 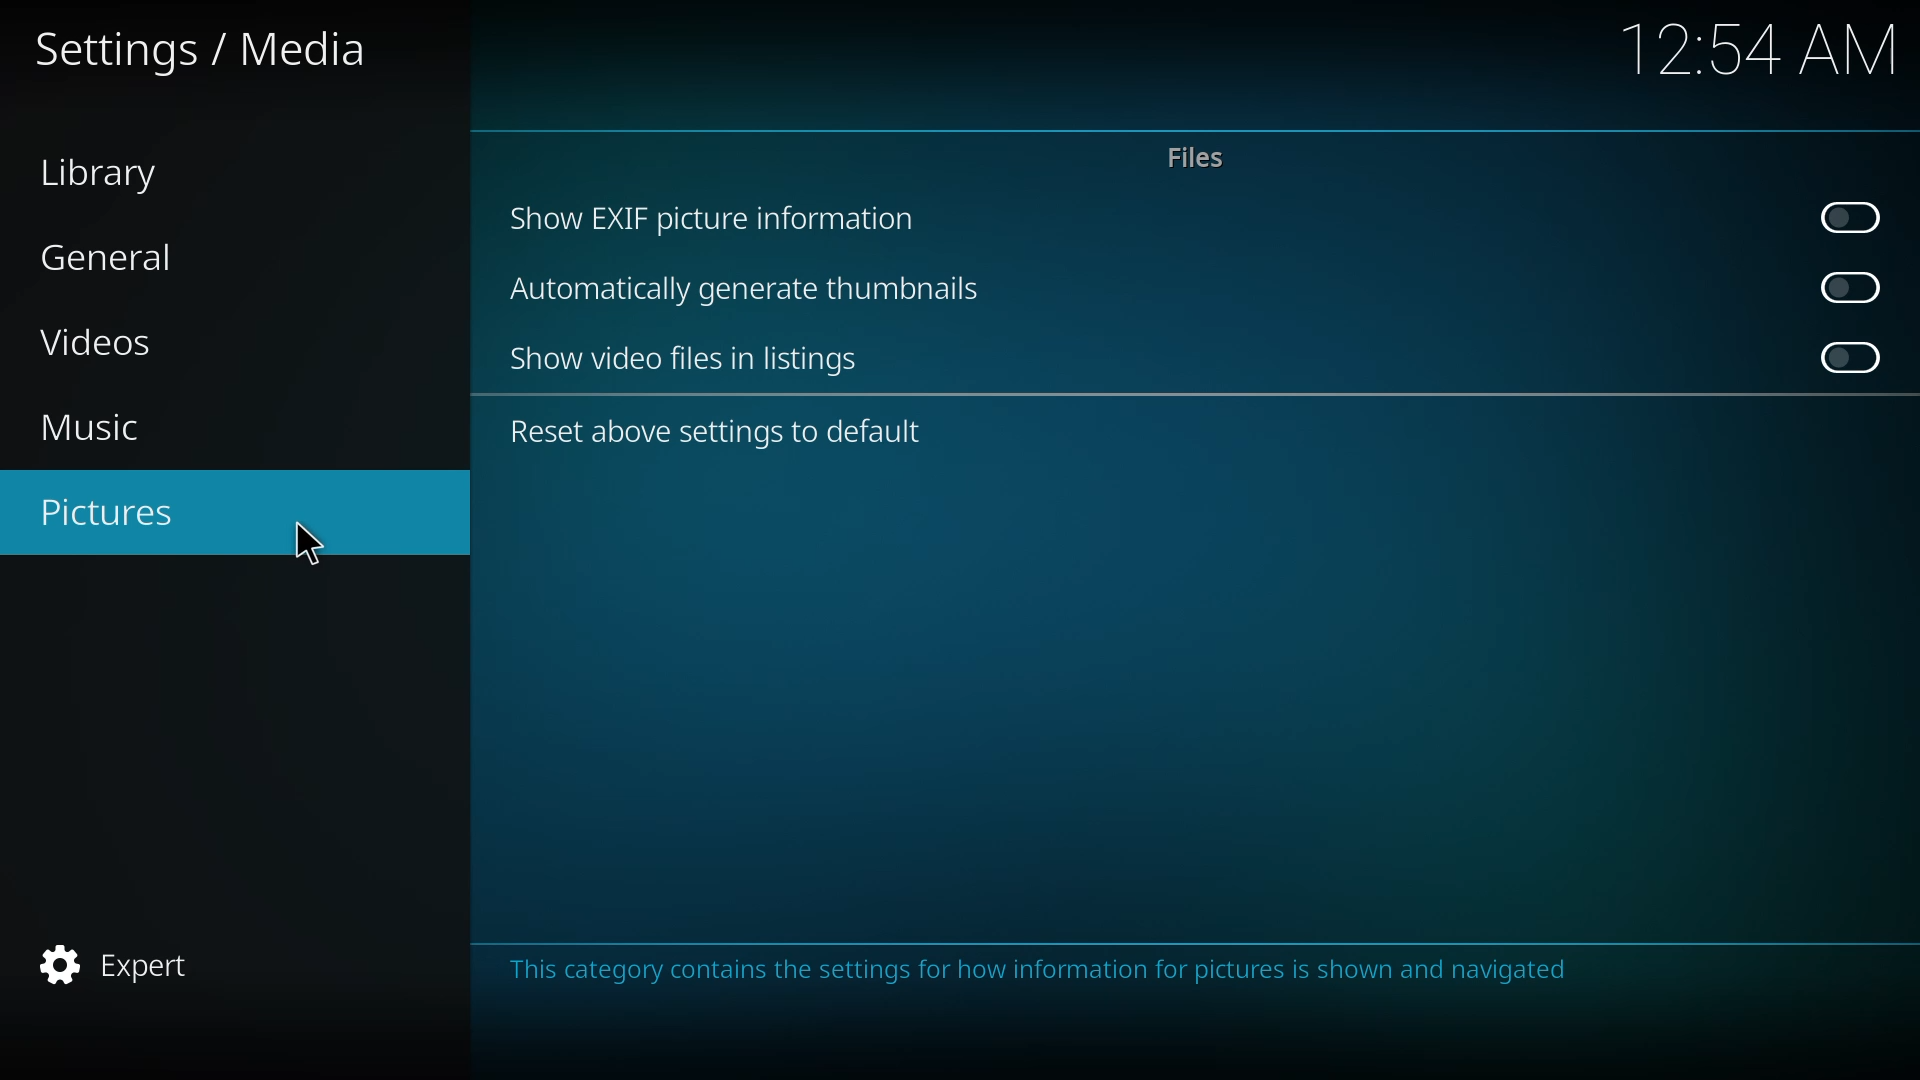 What do you see at coordinates (130, 961) in the screenshot?
I see `expert` at bounding box center [130, 961].